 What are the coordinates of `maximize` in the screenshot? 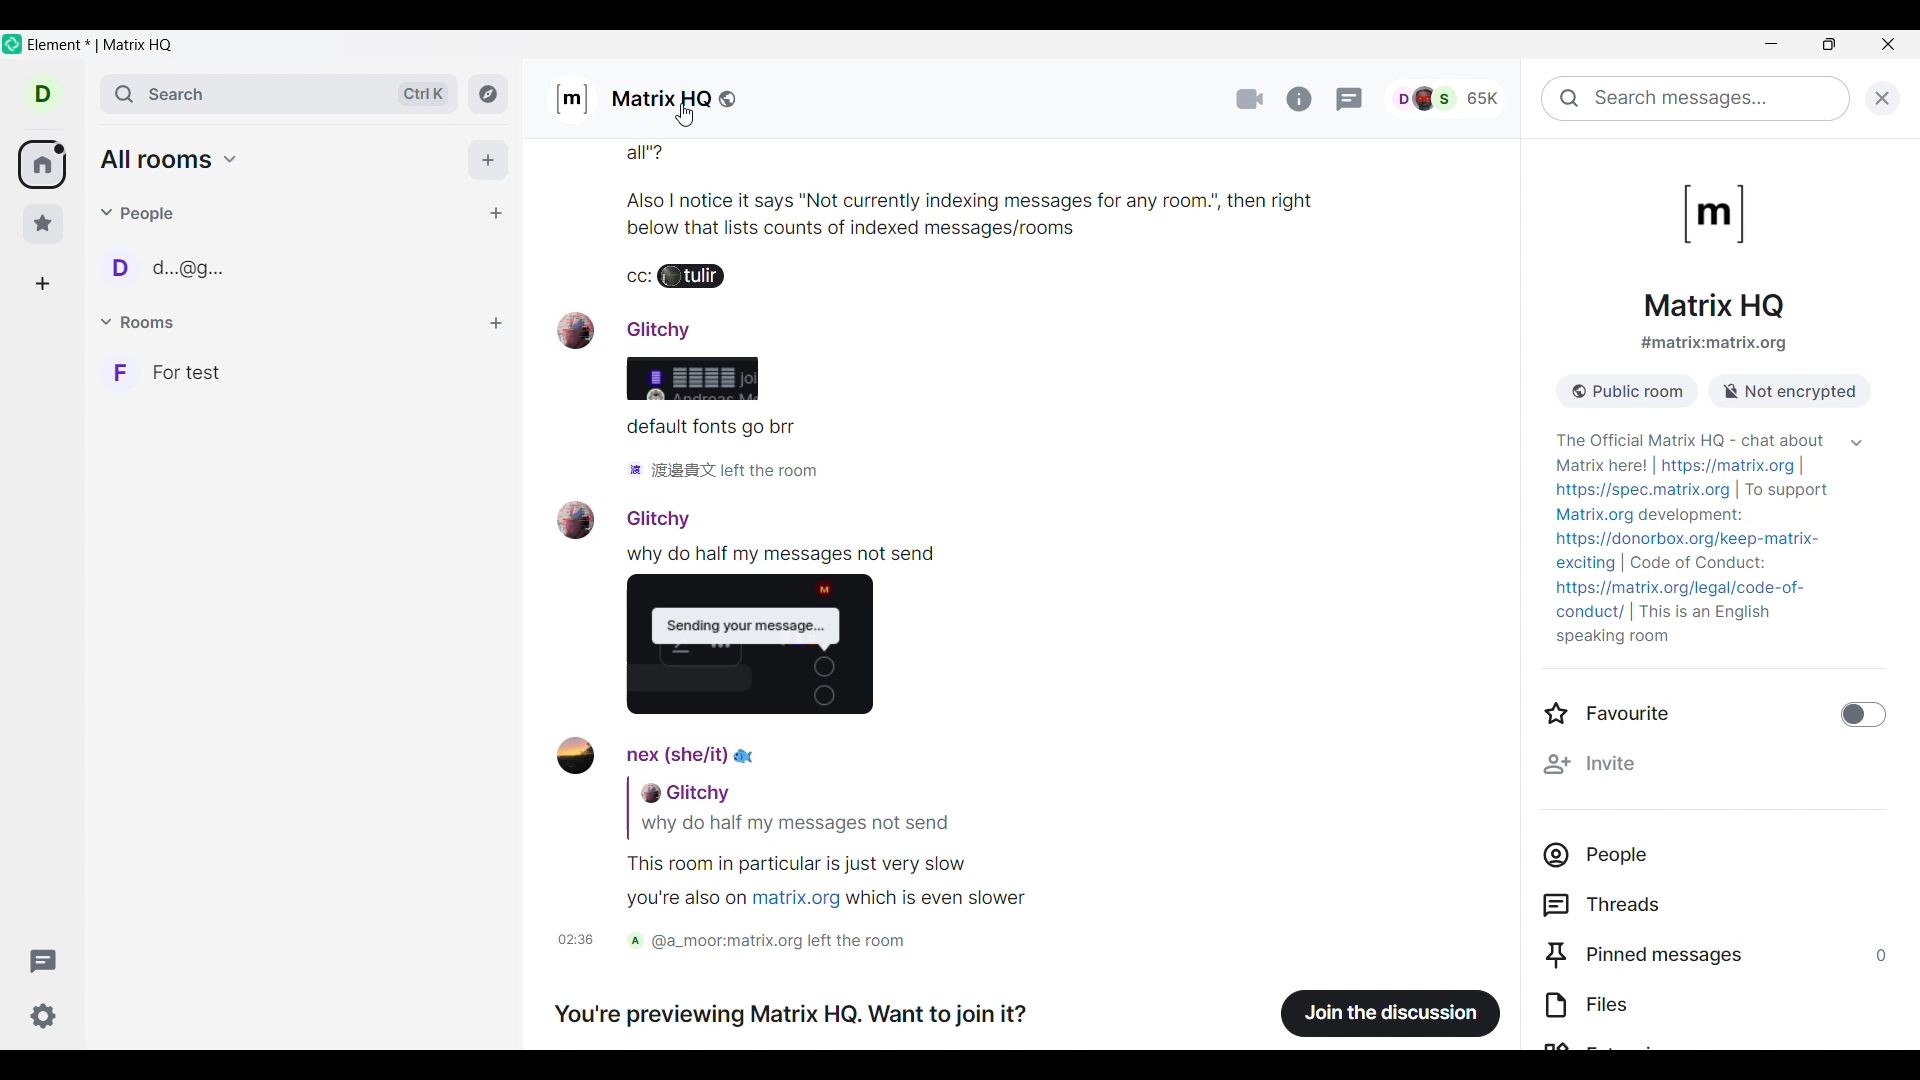 It's located at (1826, 47).